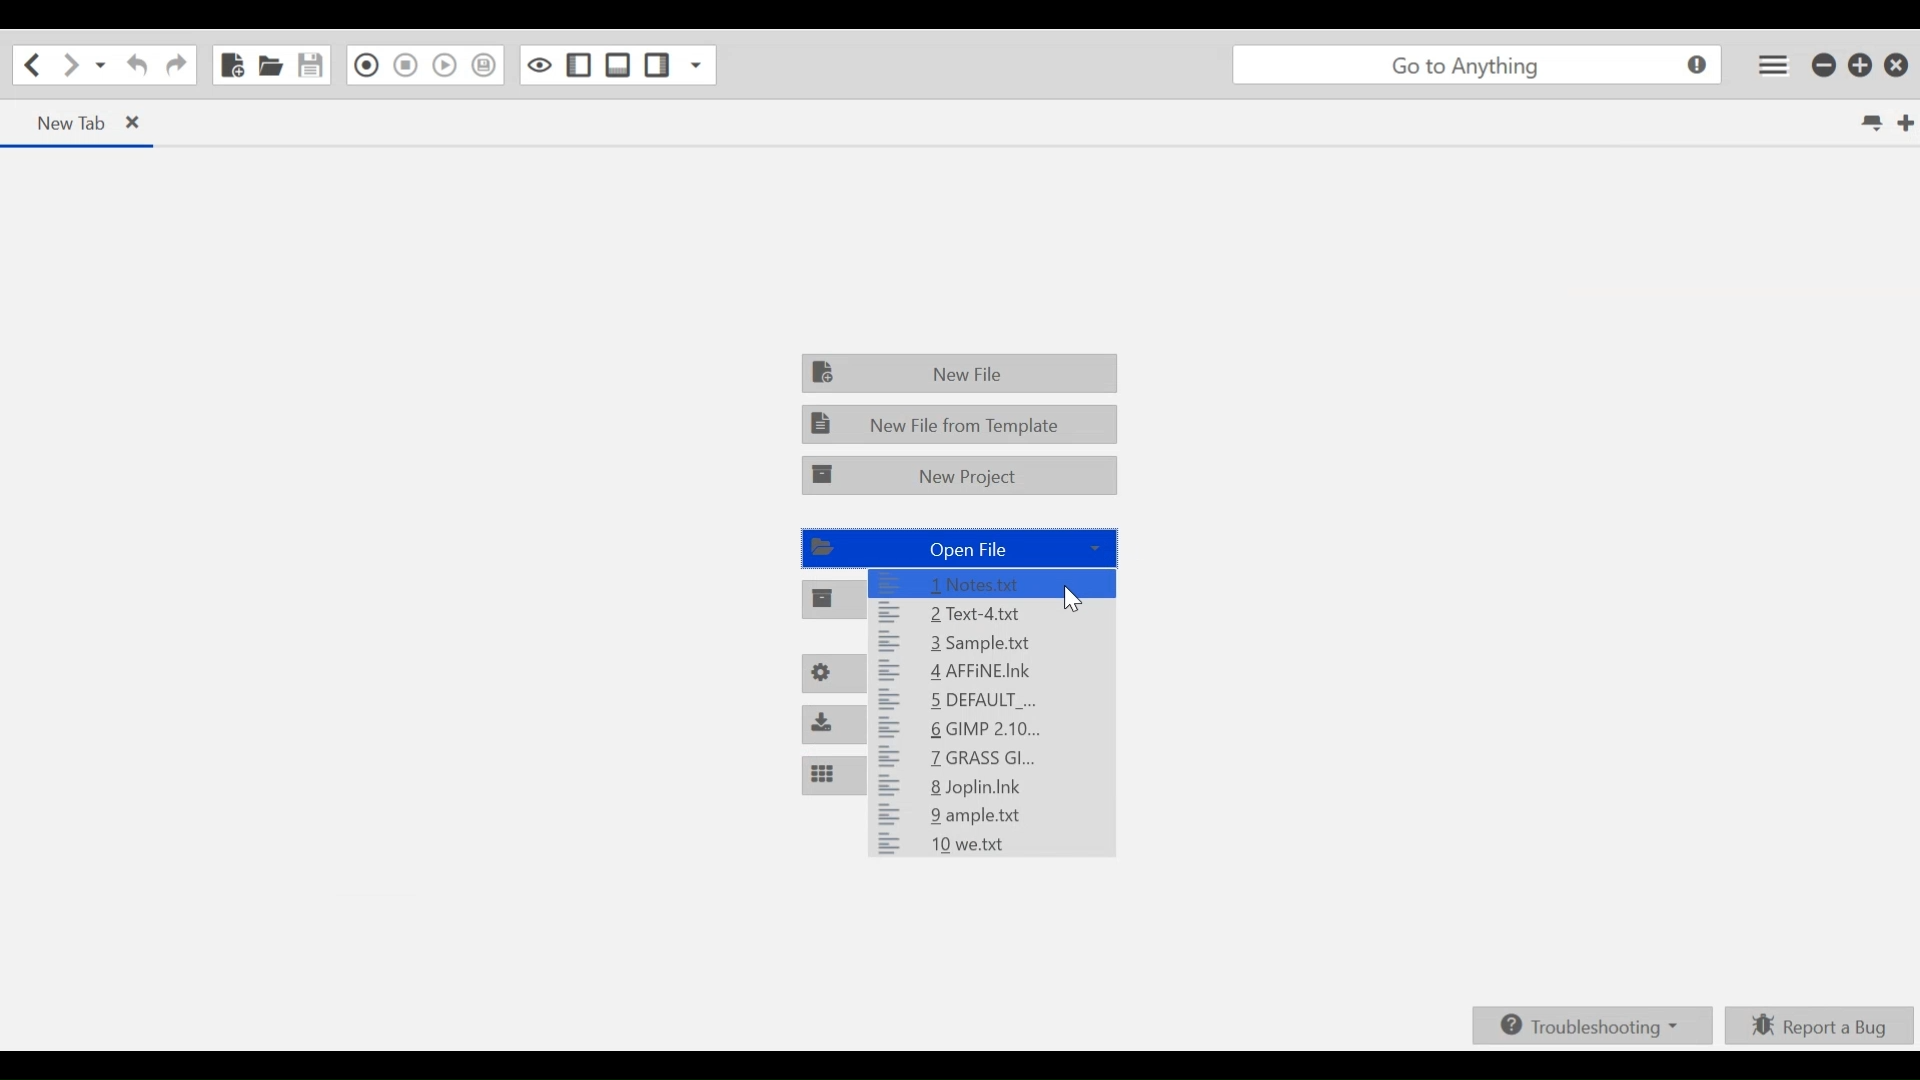  I want to click on Customize Panes, so click(829, 777).